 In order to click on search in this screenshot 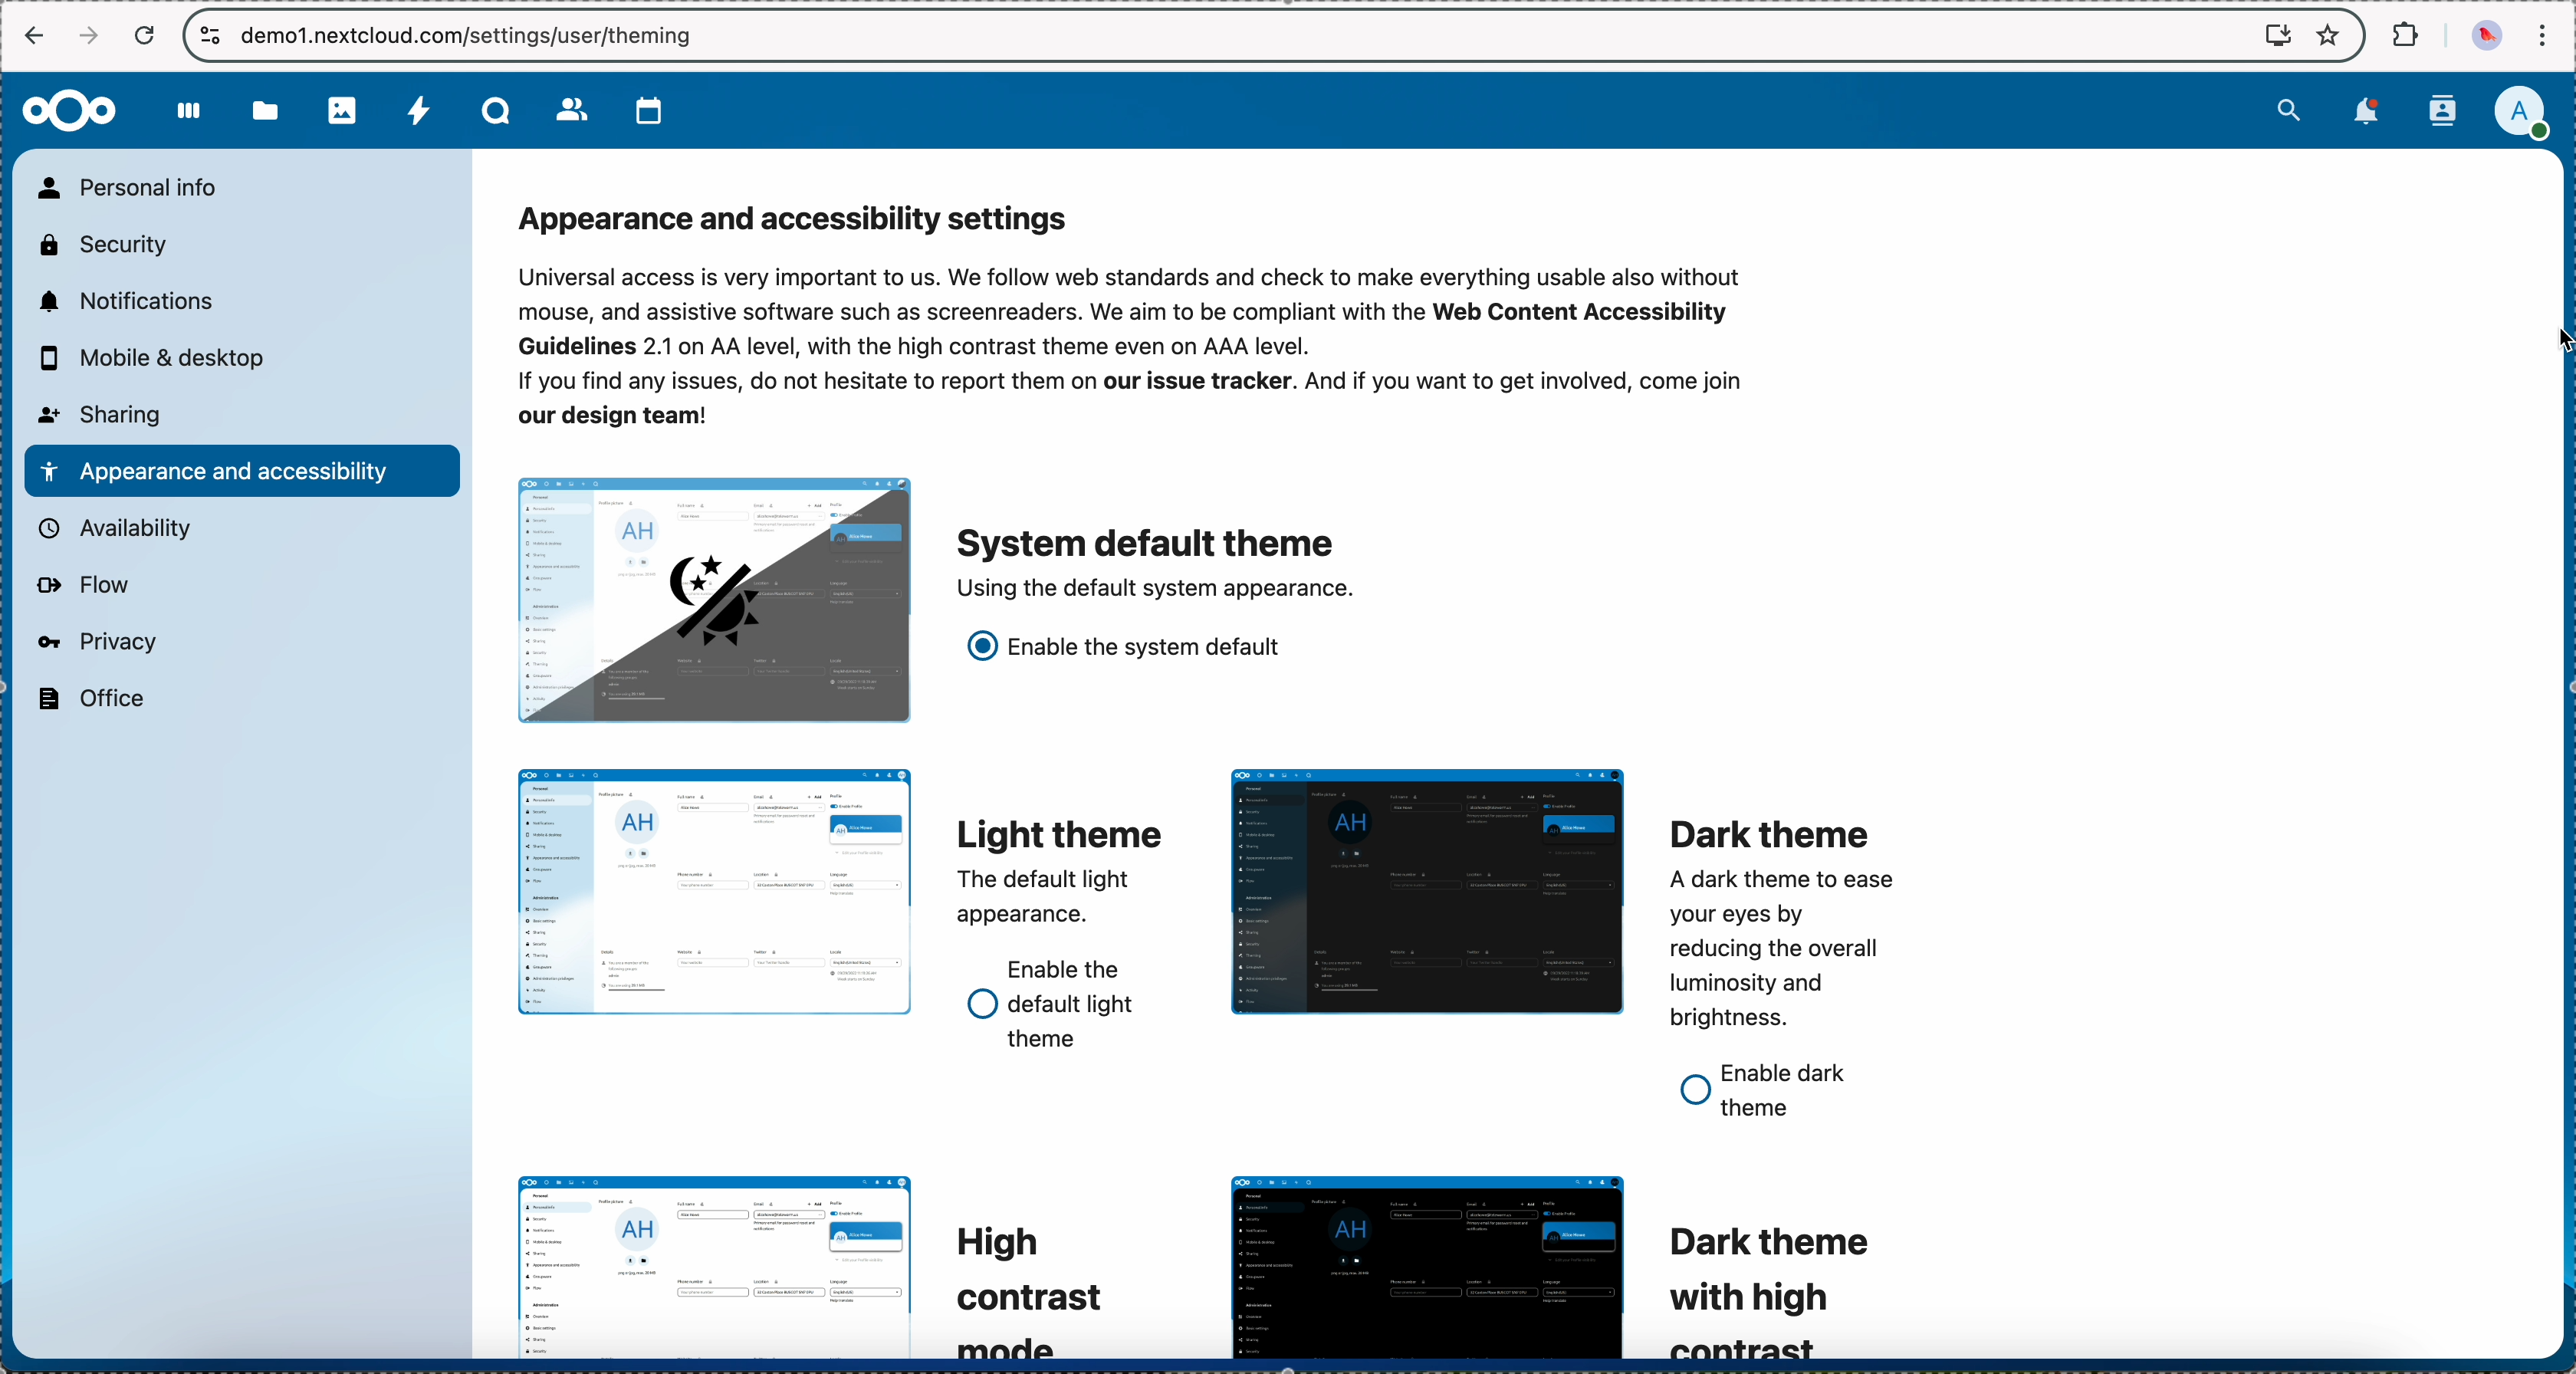, I will do `click(2284, 112)`.